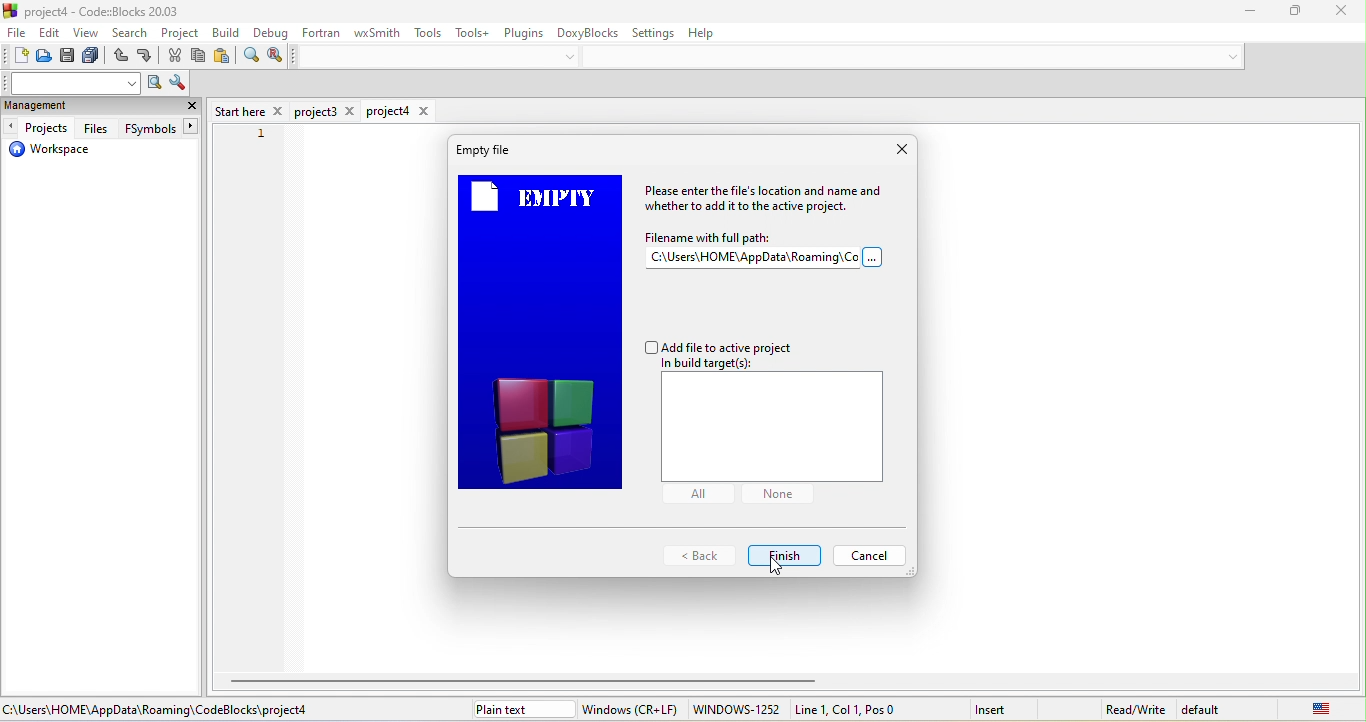 This screenshot has height=722, width=1366. I want to click on wxsmith, so click(374, 34).